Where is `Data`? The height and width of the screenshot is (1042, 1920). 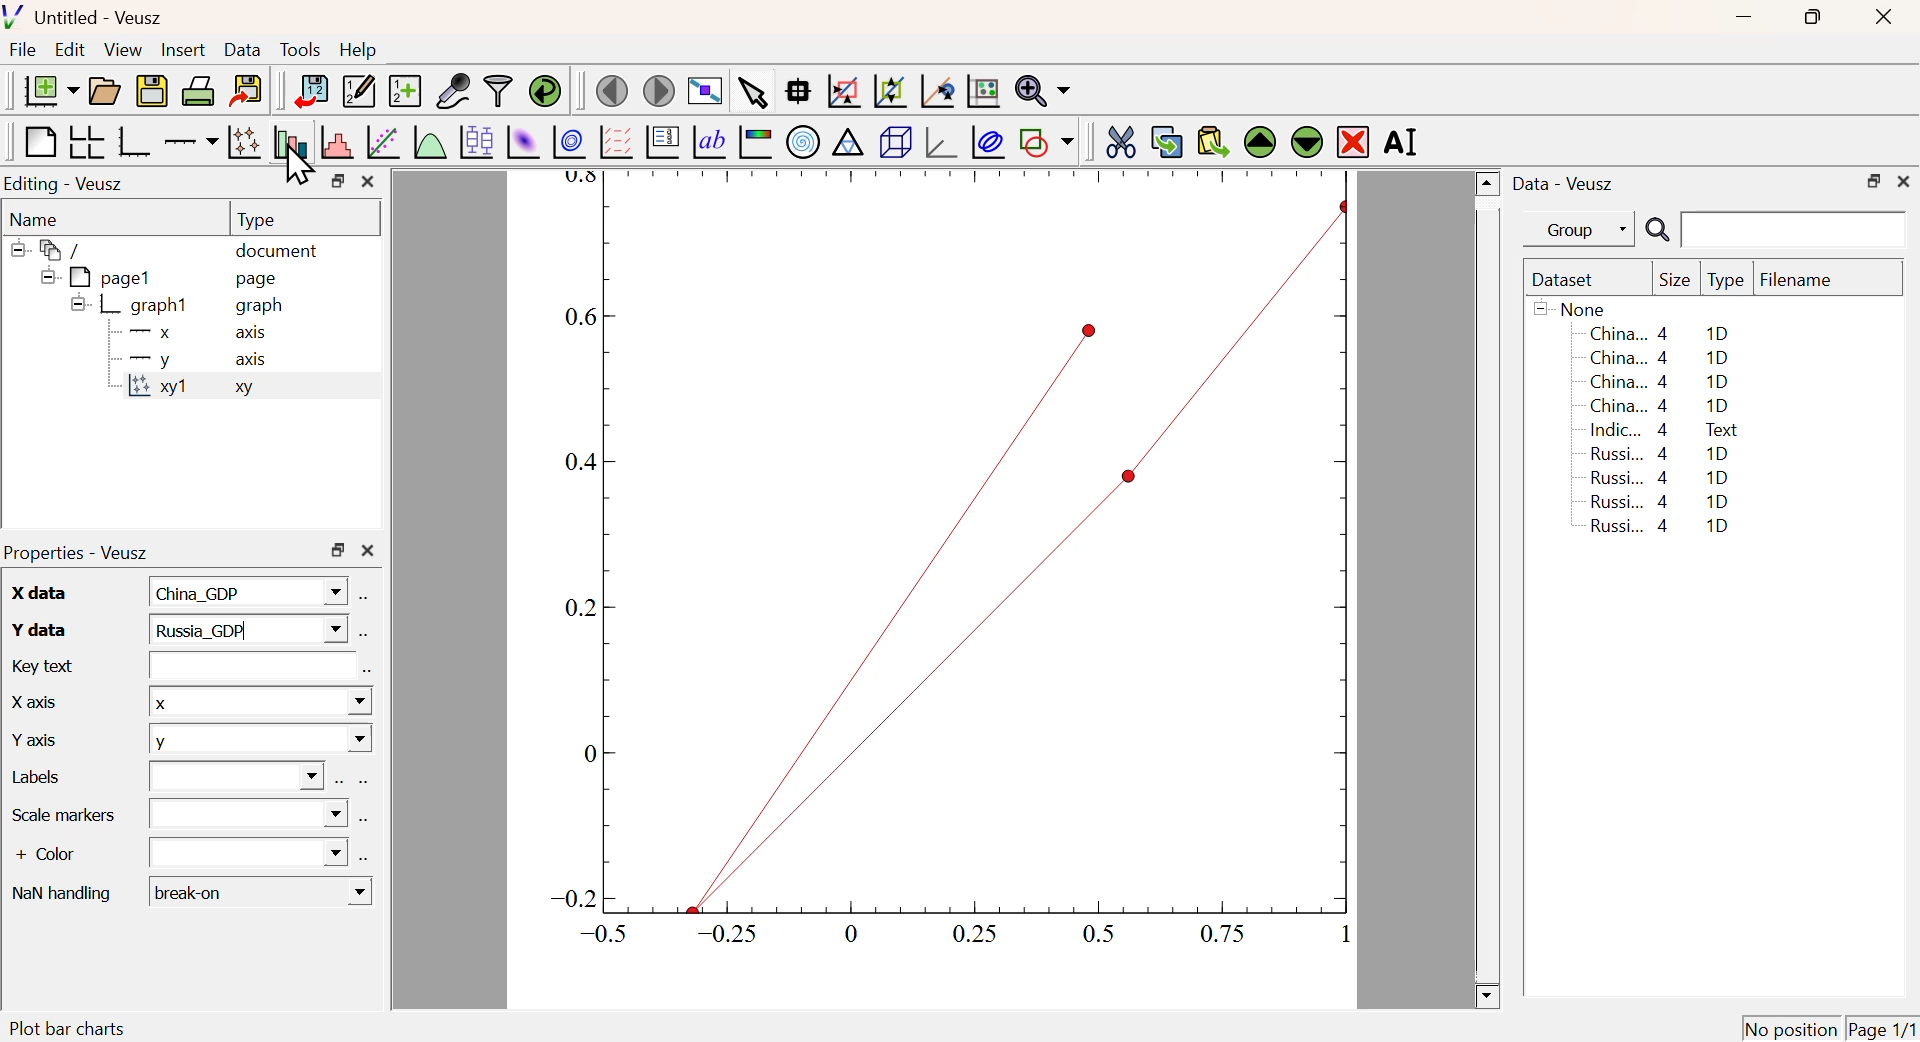
Data is located at coordinates (242, 49).